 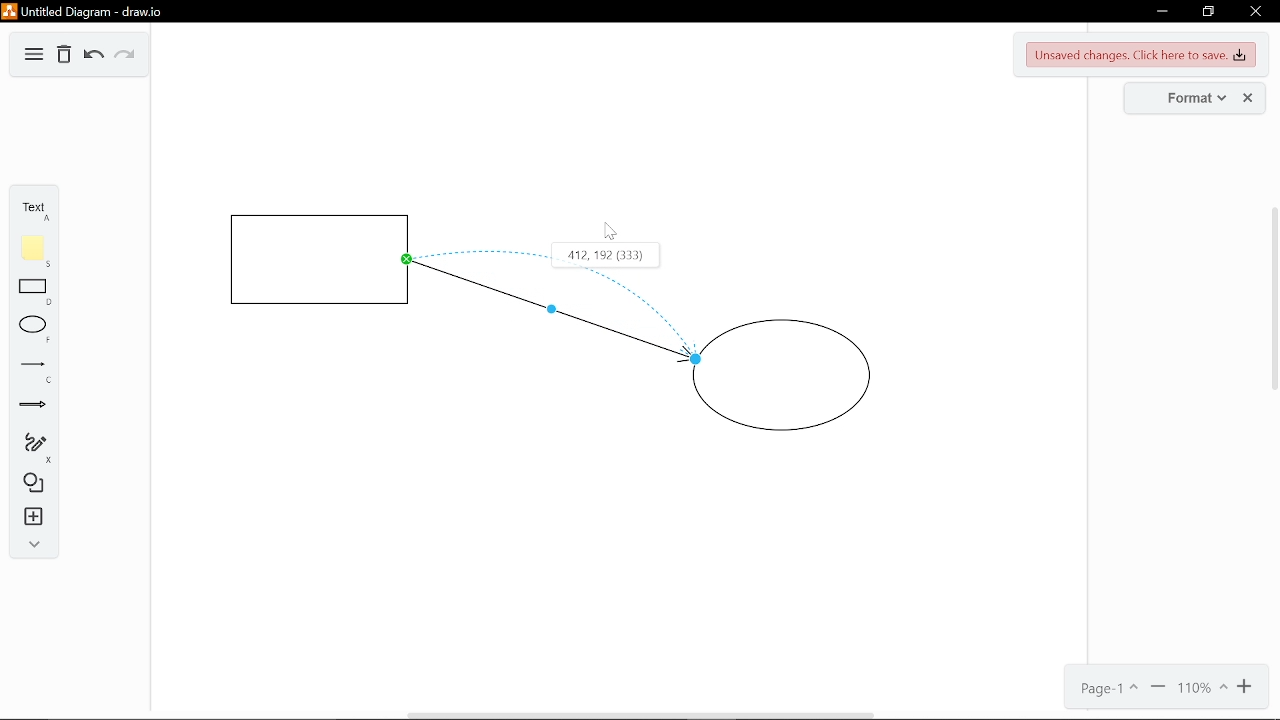 I want to click on Delete, so click(x=65, y=56).